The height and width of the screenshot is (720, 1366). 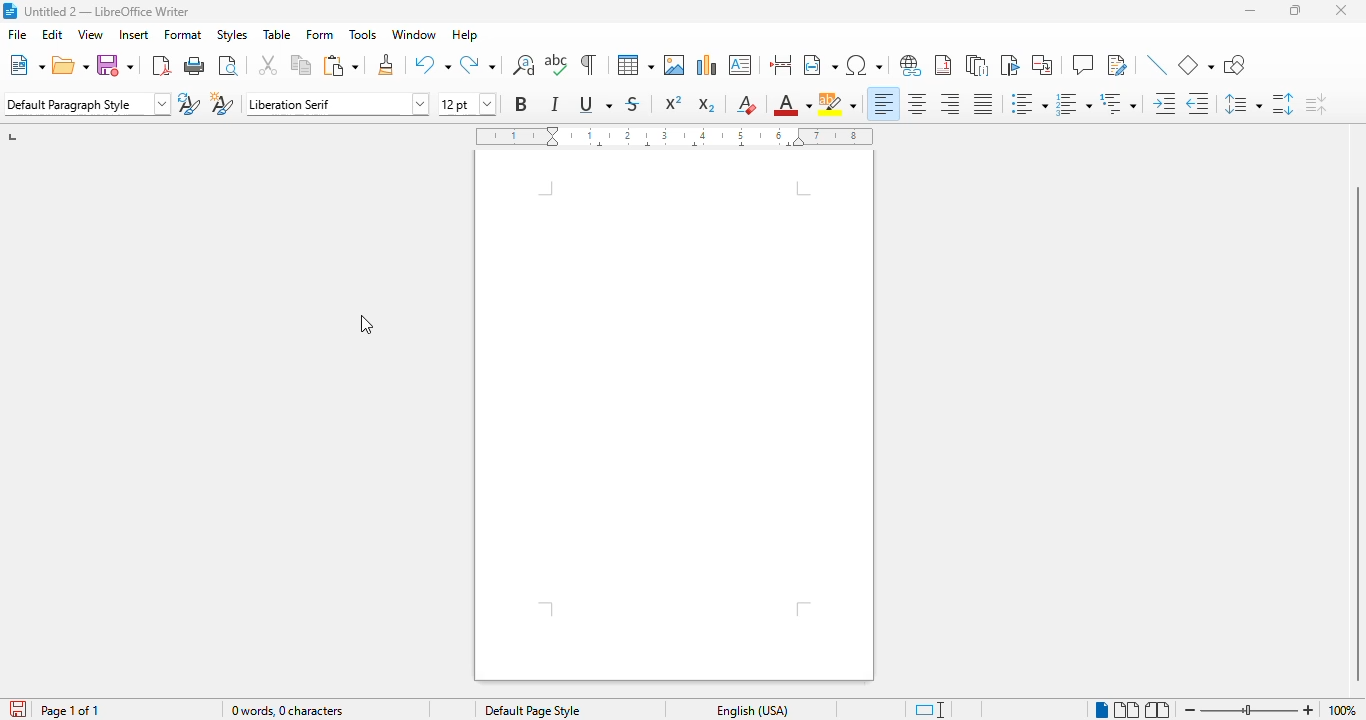 What do you see at coordinates (232, 35) in the screenshot?
I see `styles` at bounding box center [232, 35].